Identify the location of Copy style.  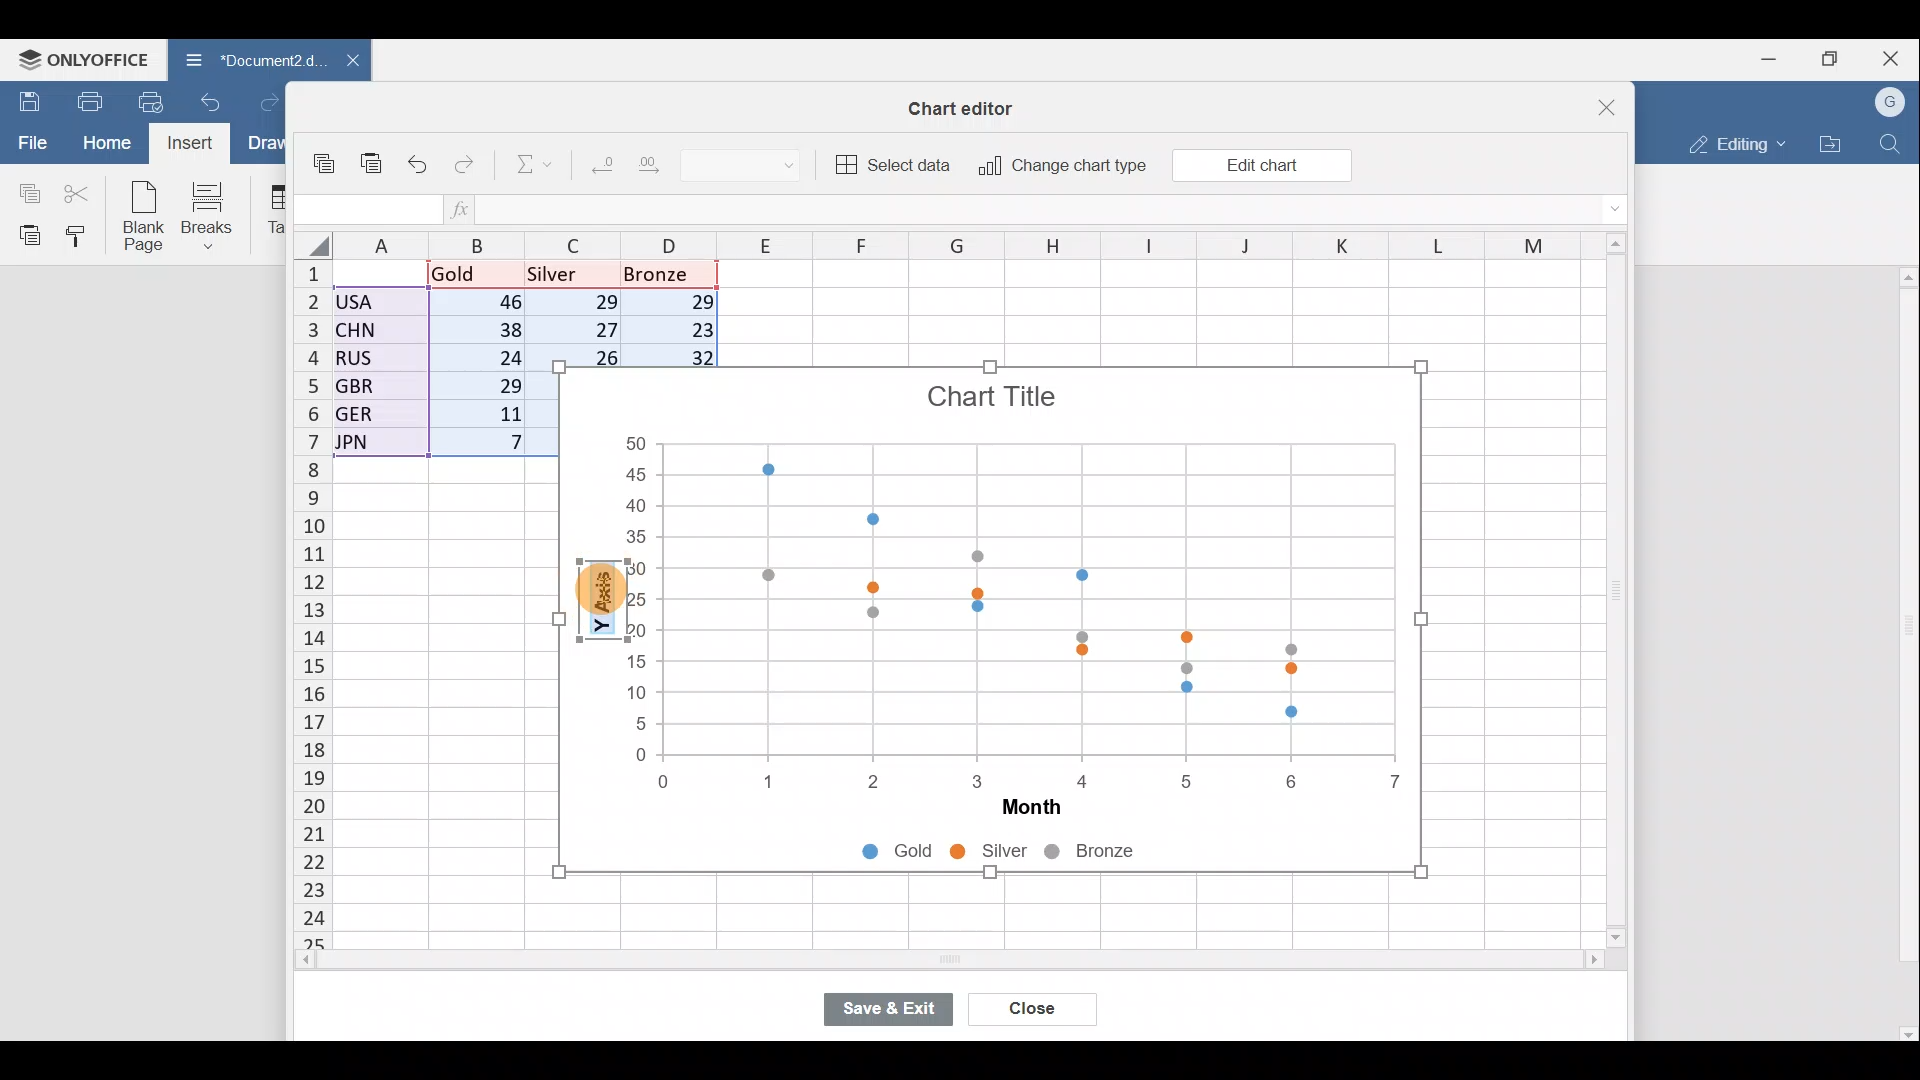
(82, 238).